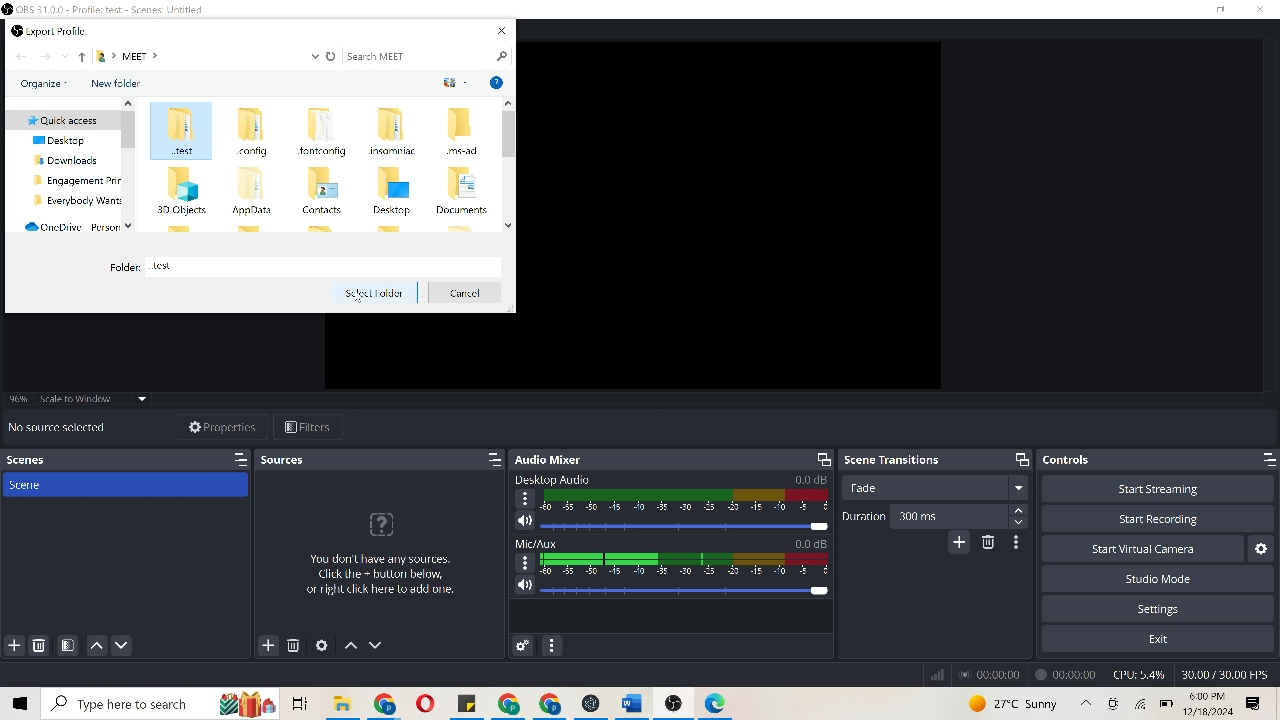 This screenshot has width=1280, height=720. I want to click on 30.00/30.00 FPS, so click(1224, 673).